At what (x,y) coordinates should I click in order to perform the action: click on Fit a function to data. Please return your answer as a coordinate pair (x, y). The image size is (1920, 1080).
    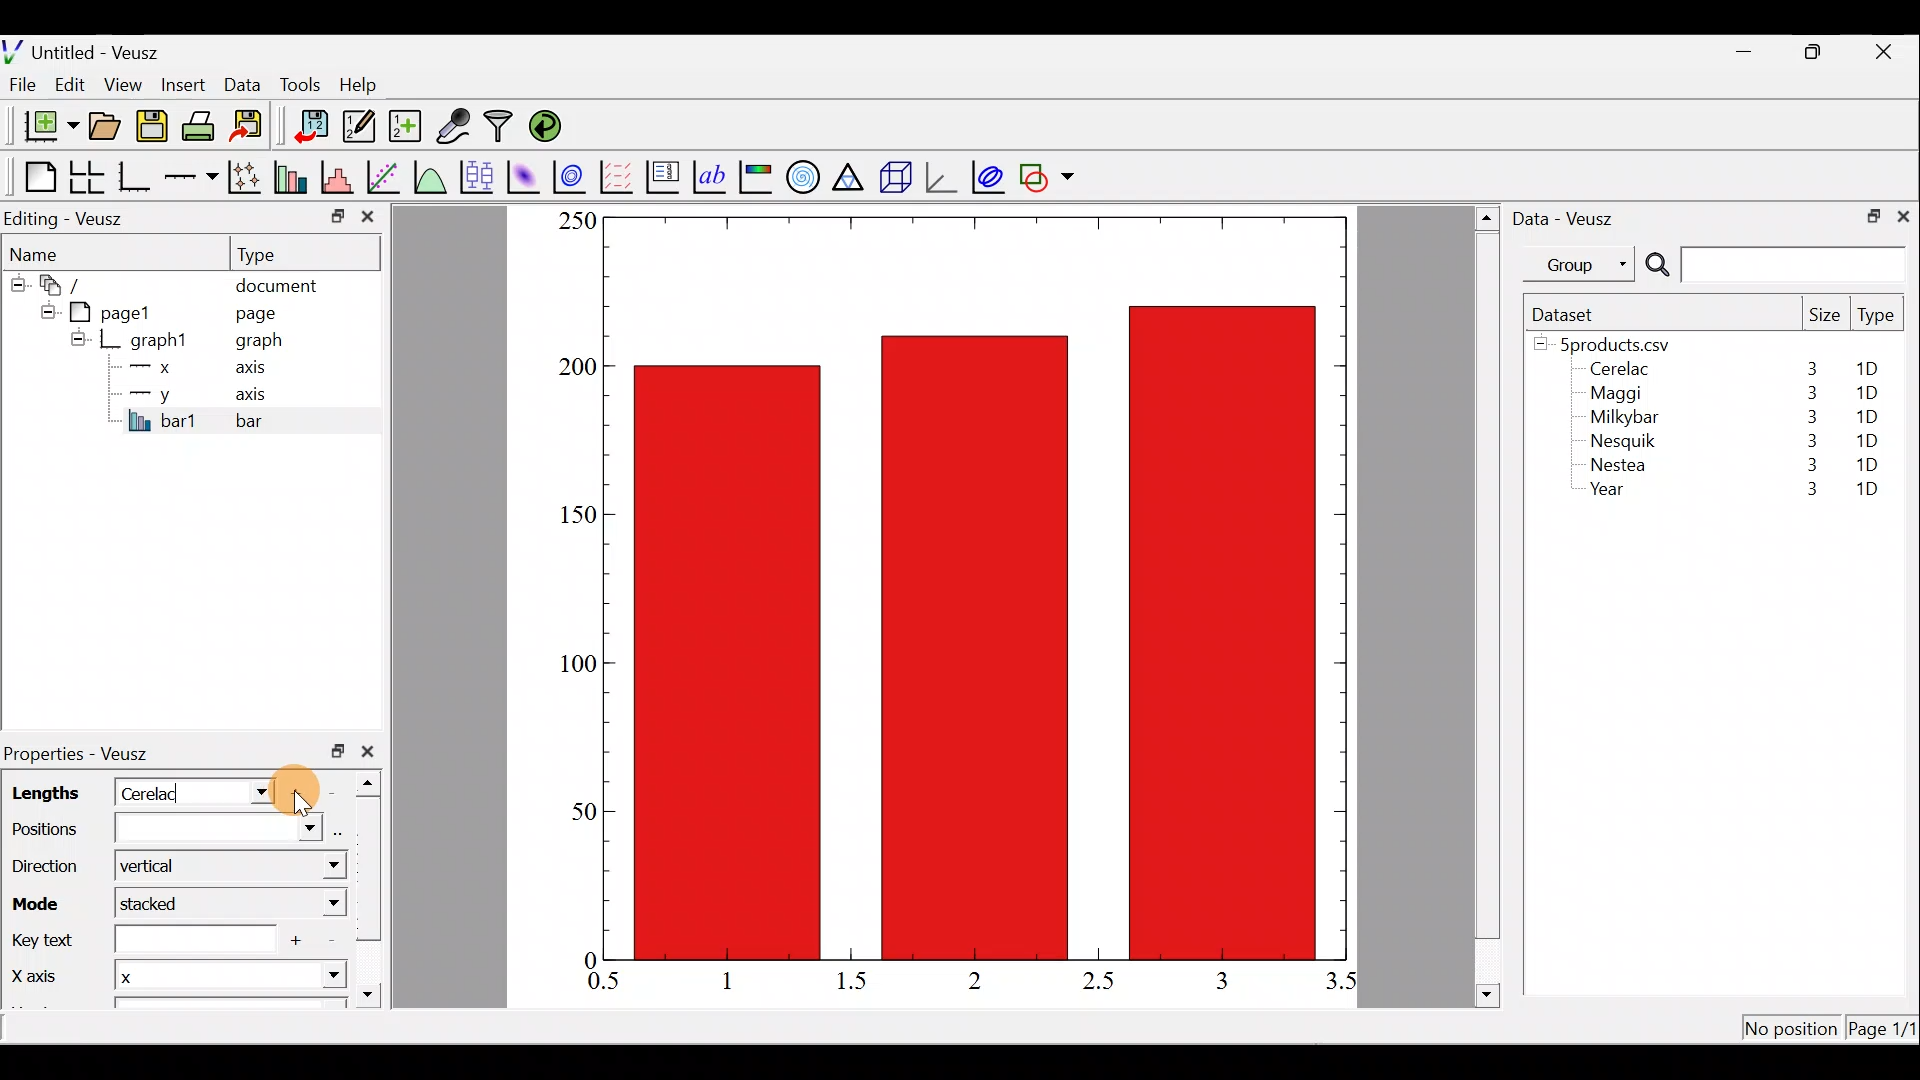
    Looking at the image, I should click on (385, 175).